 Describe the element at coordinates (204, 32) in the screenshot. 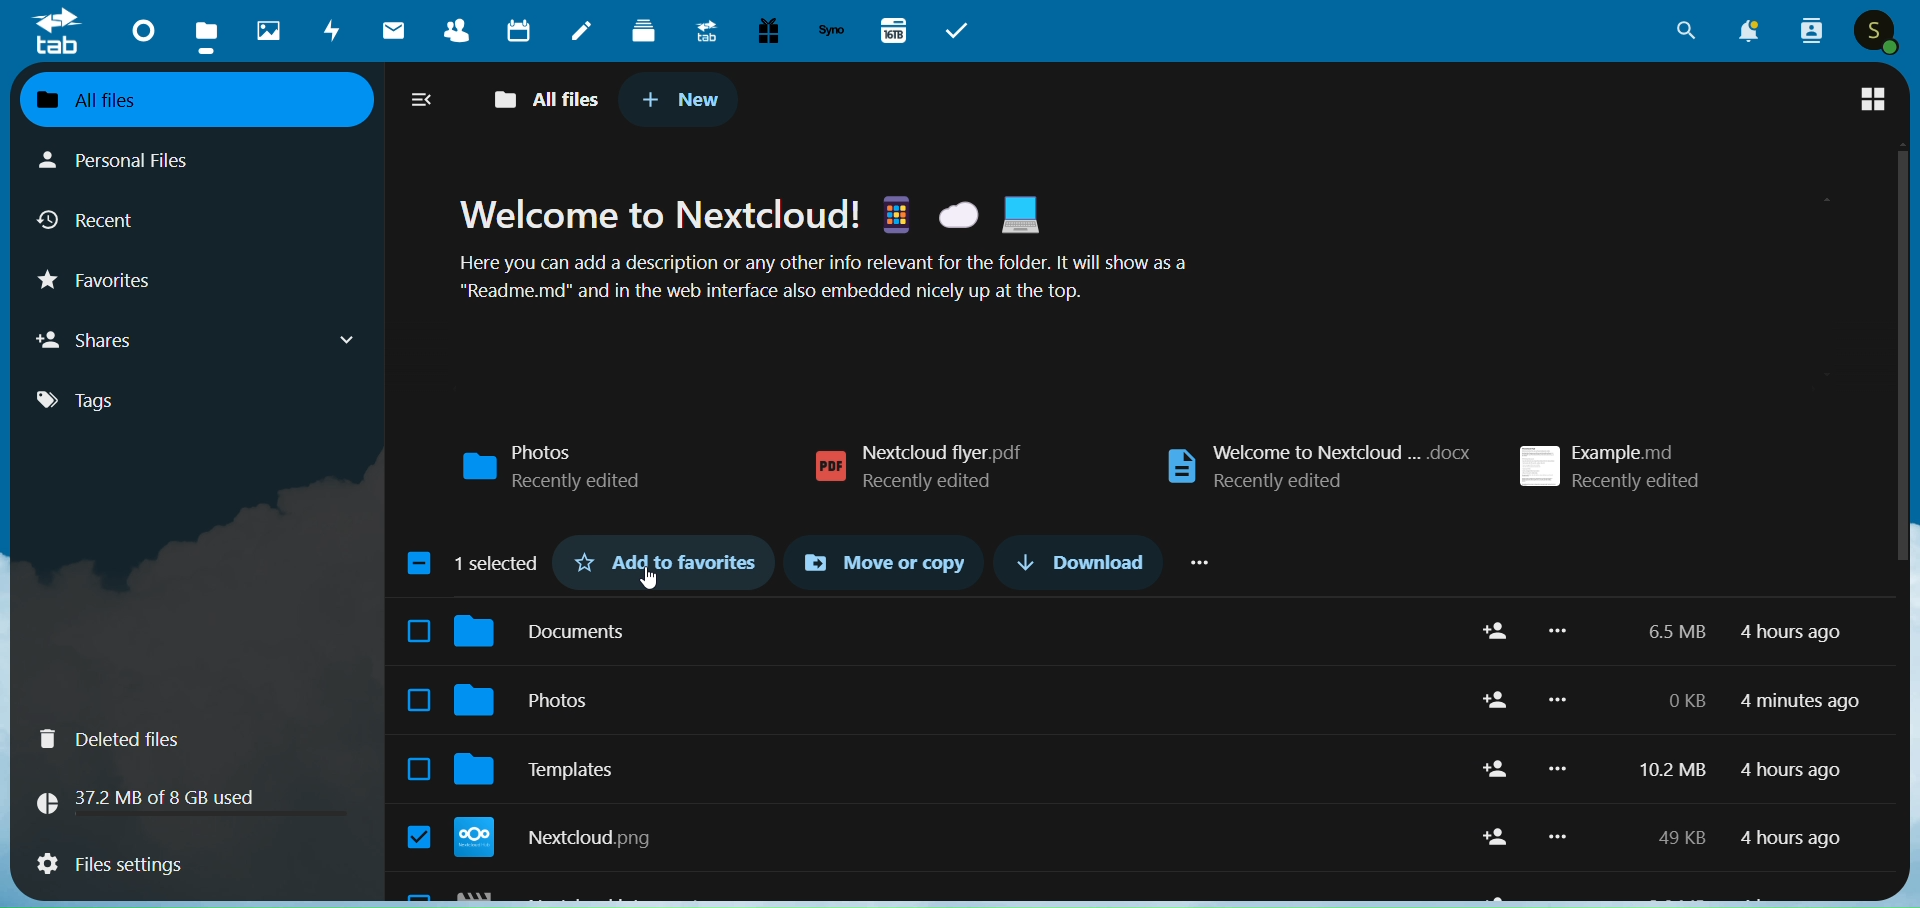

I see `files` at that location.